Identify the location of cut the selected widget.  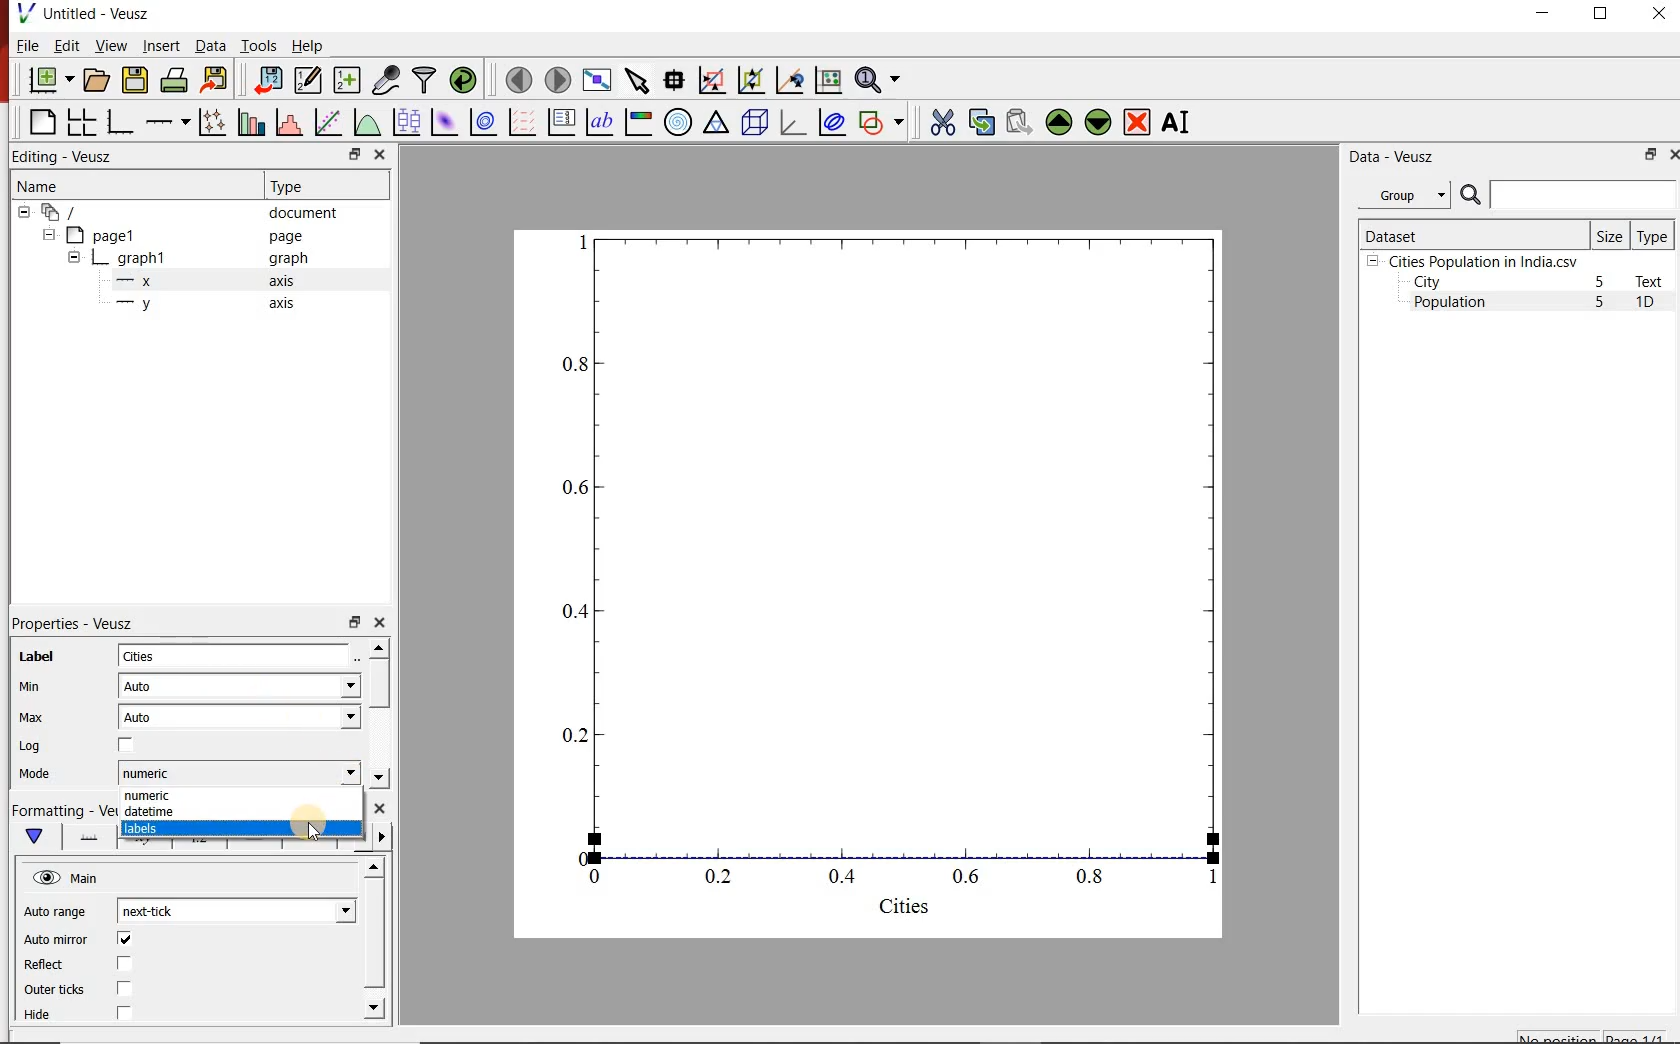
(939, 122).